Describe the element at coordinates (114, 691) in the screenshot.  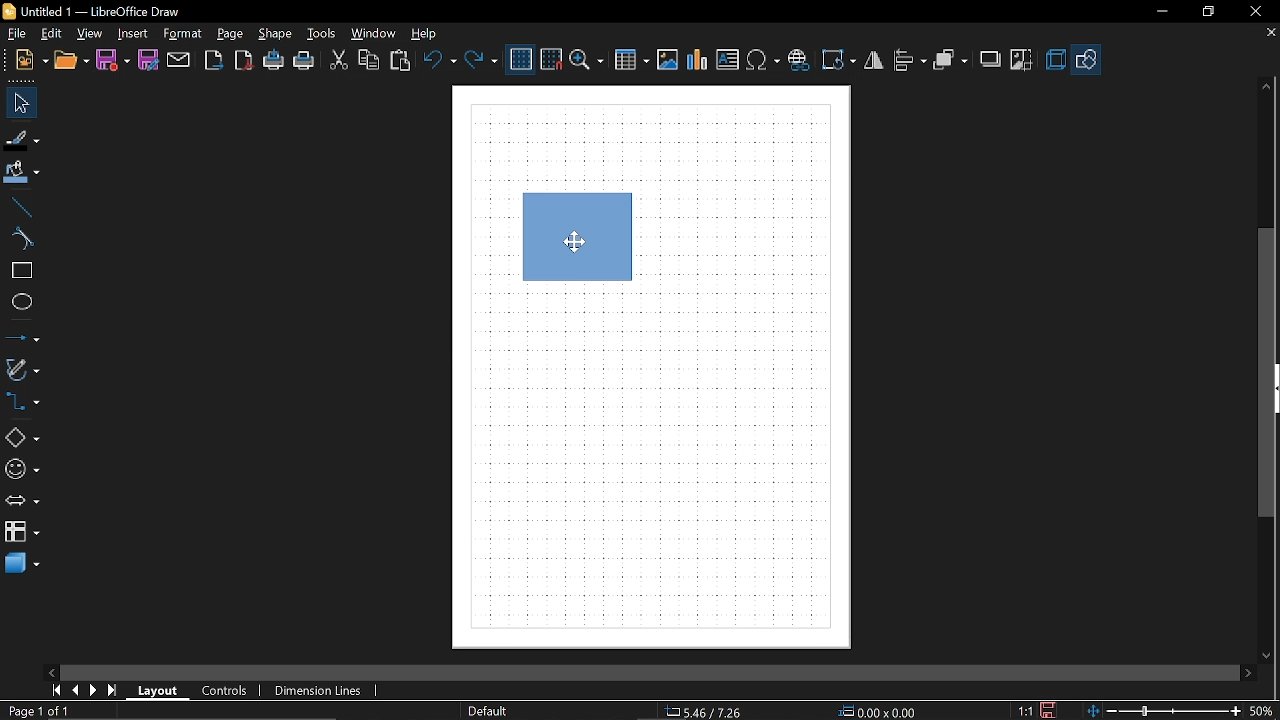
I see `go to last page` at that location.